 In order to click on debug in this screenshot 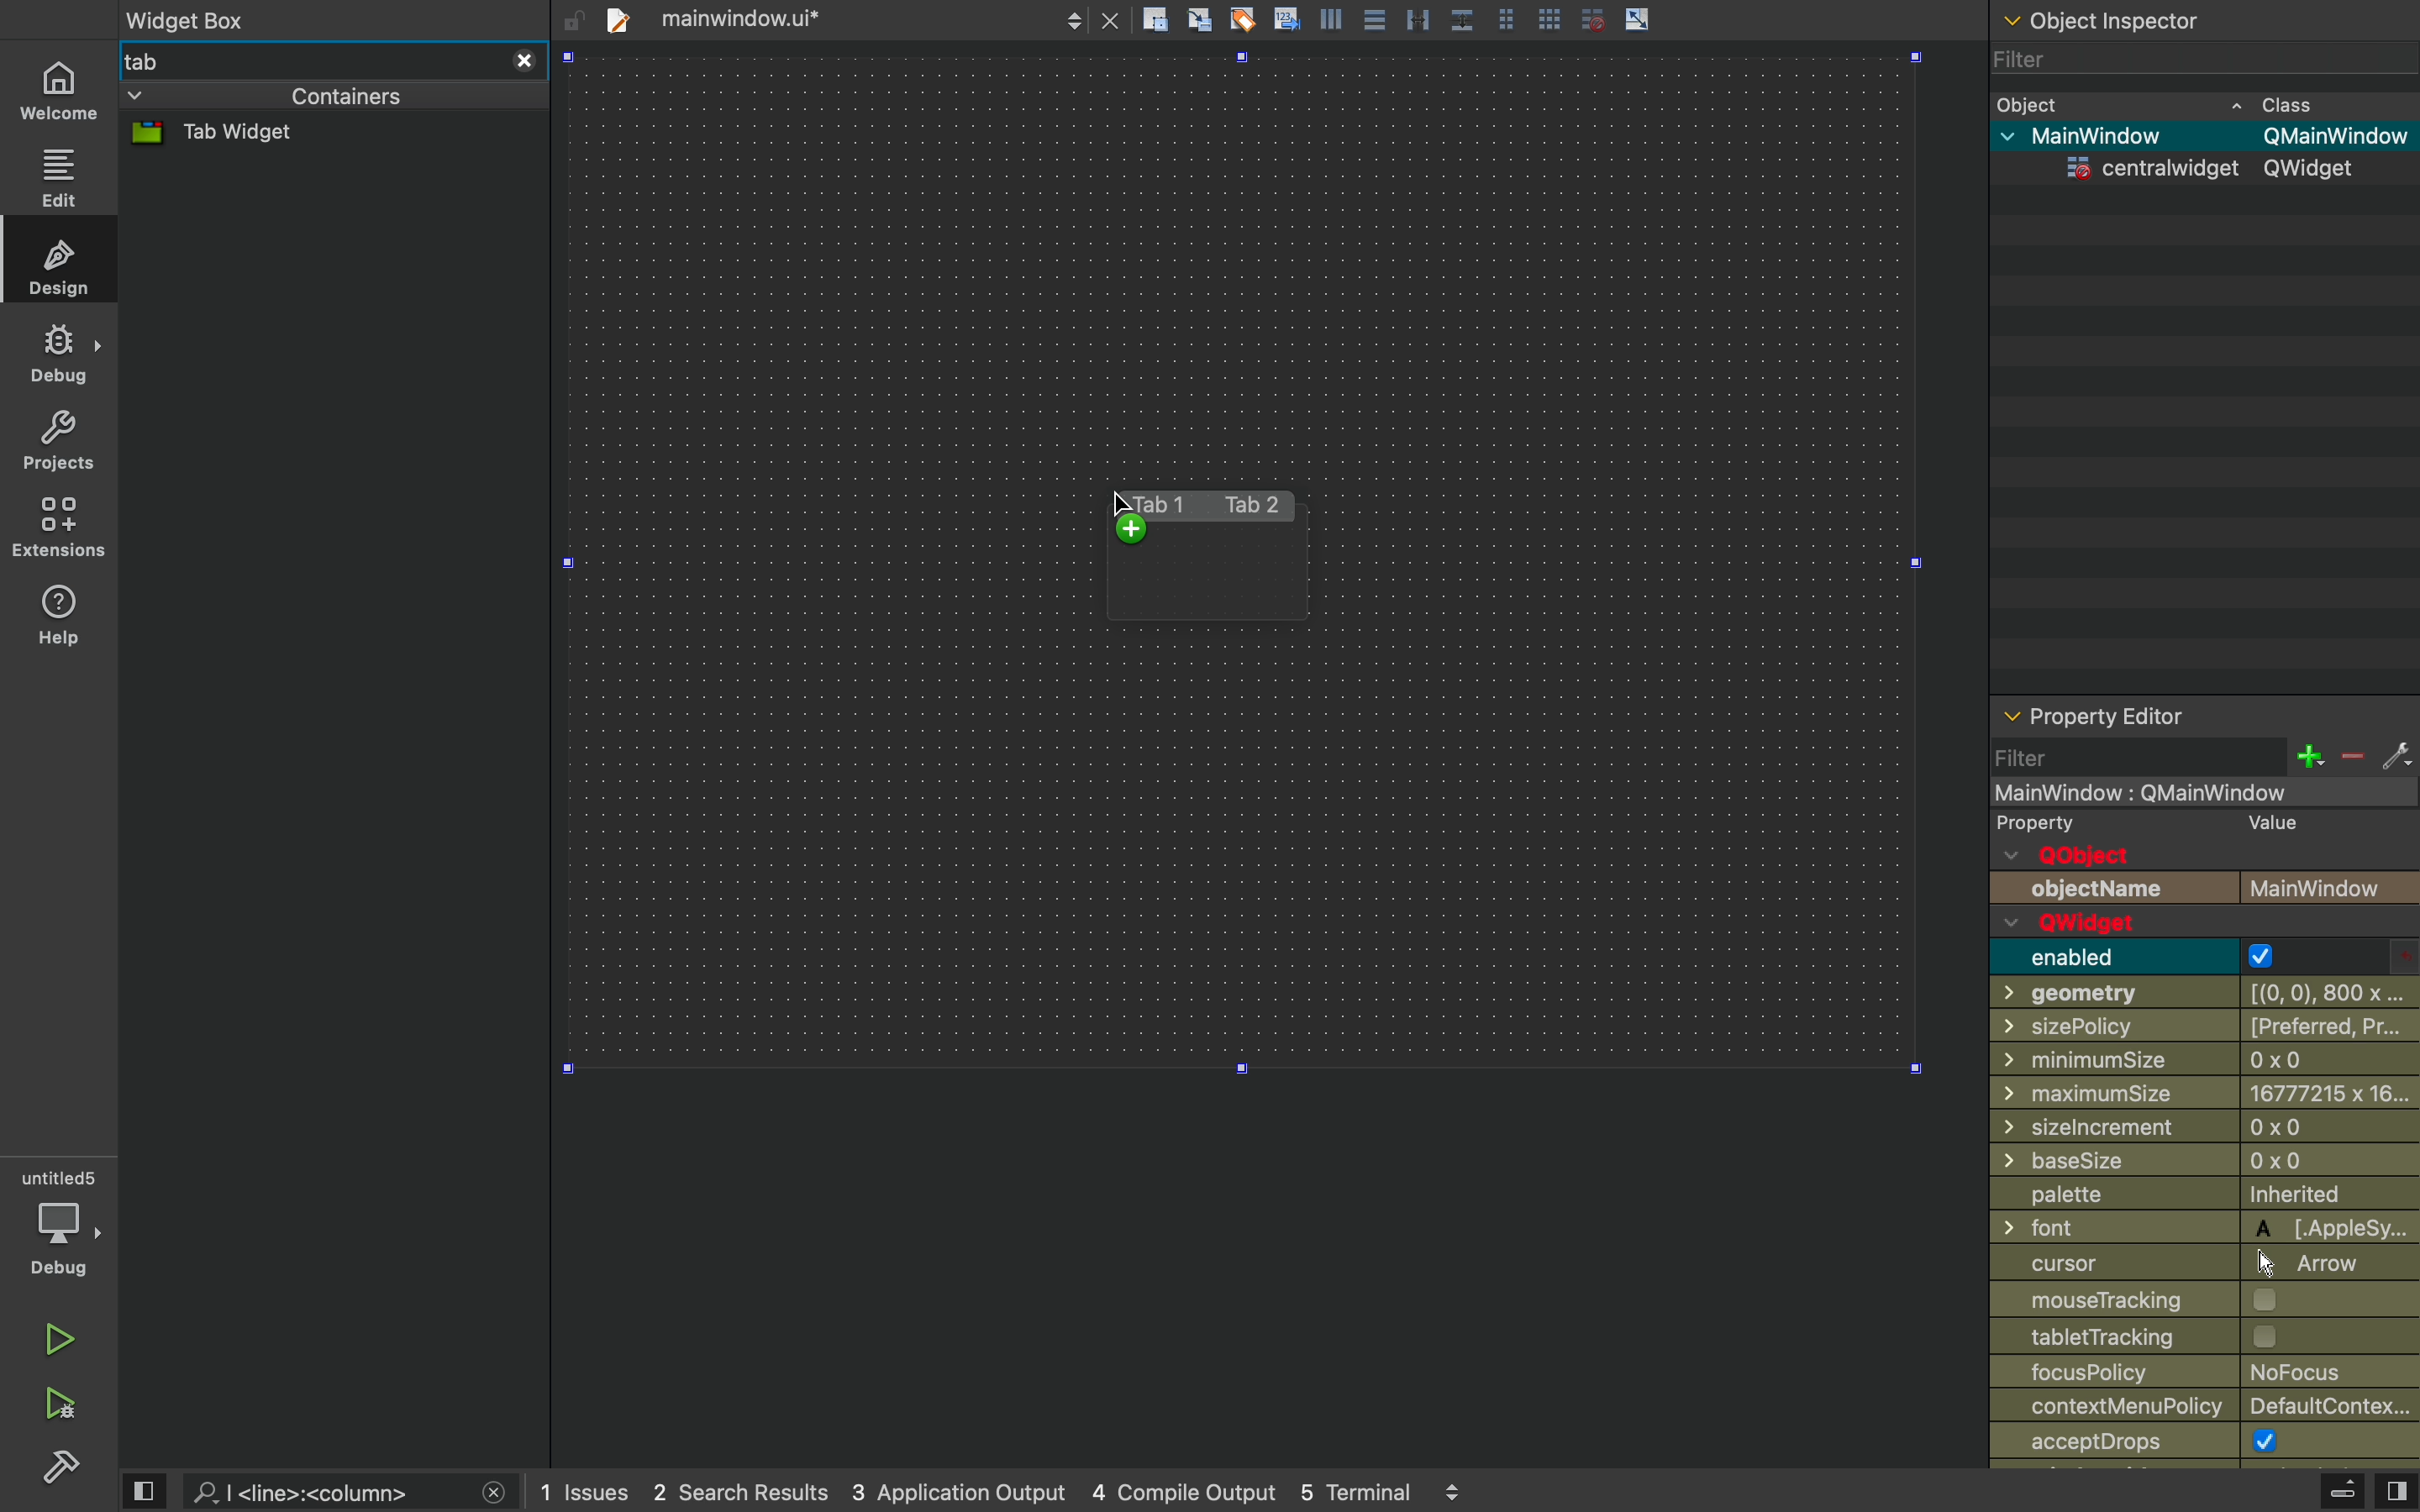, I will do `click(64, 1223)`.